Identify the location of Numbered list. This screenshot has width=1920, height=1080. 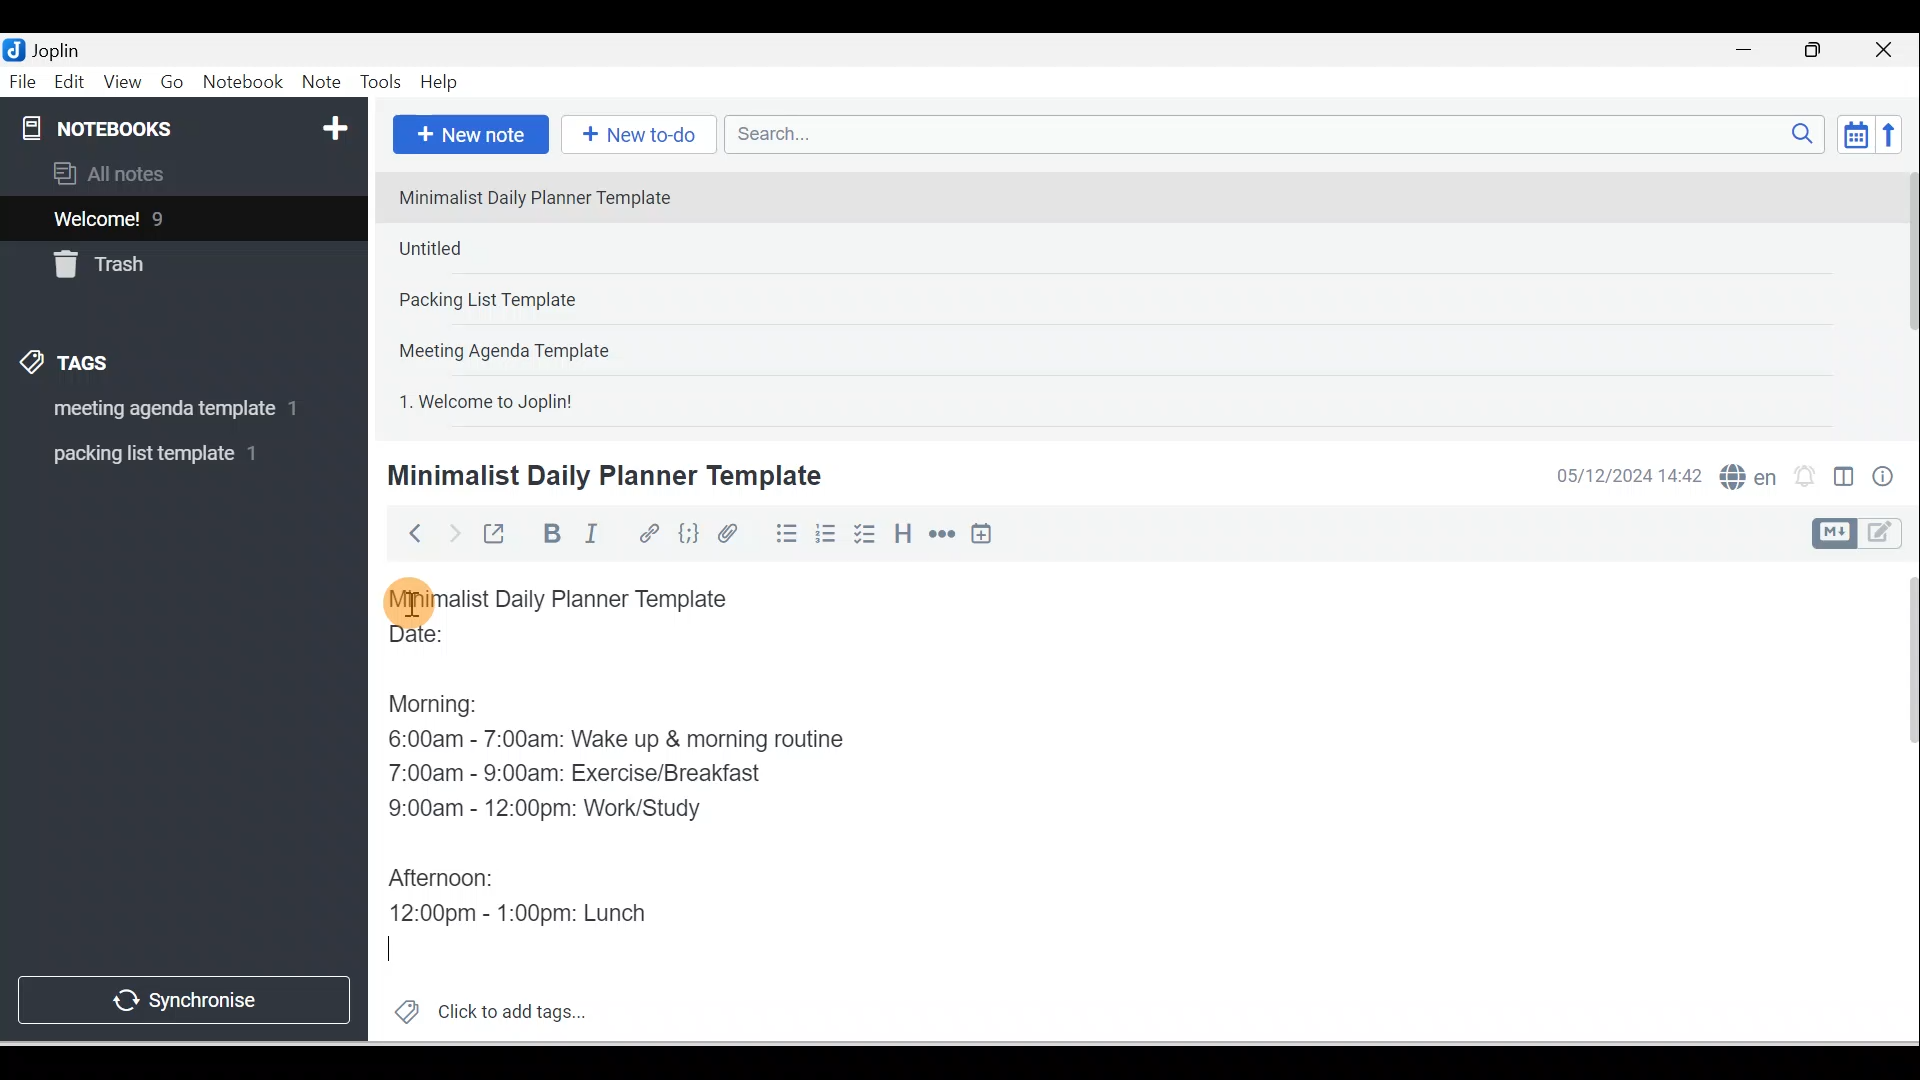
(826, 533).